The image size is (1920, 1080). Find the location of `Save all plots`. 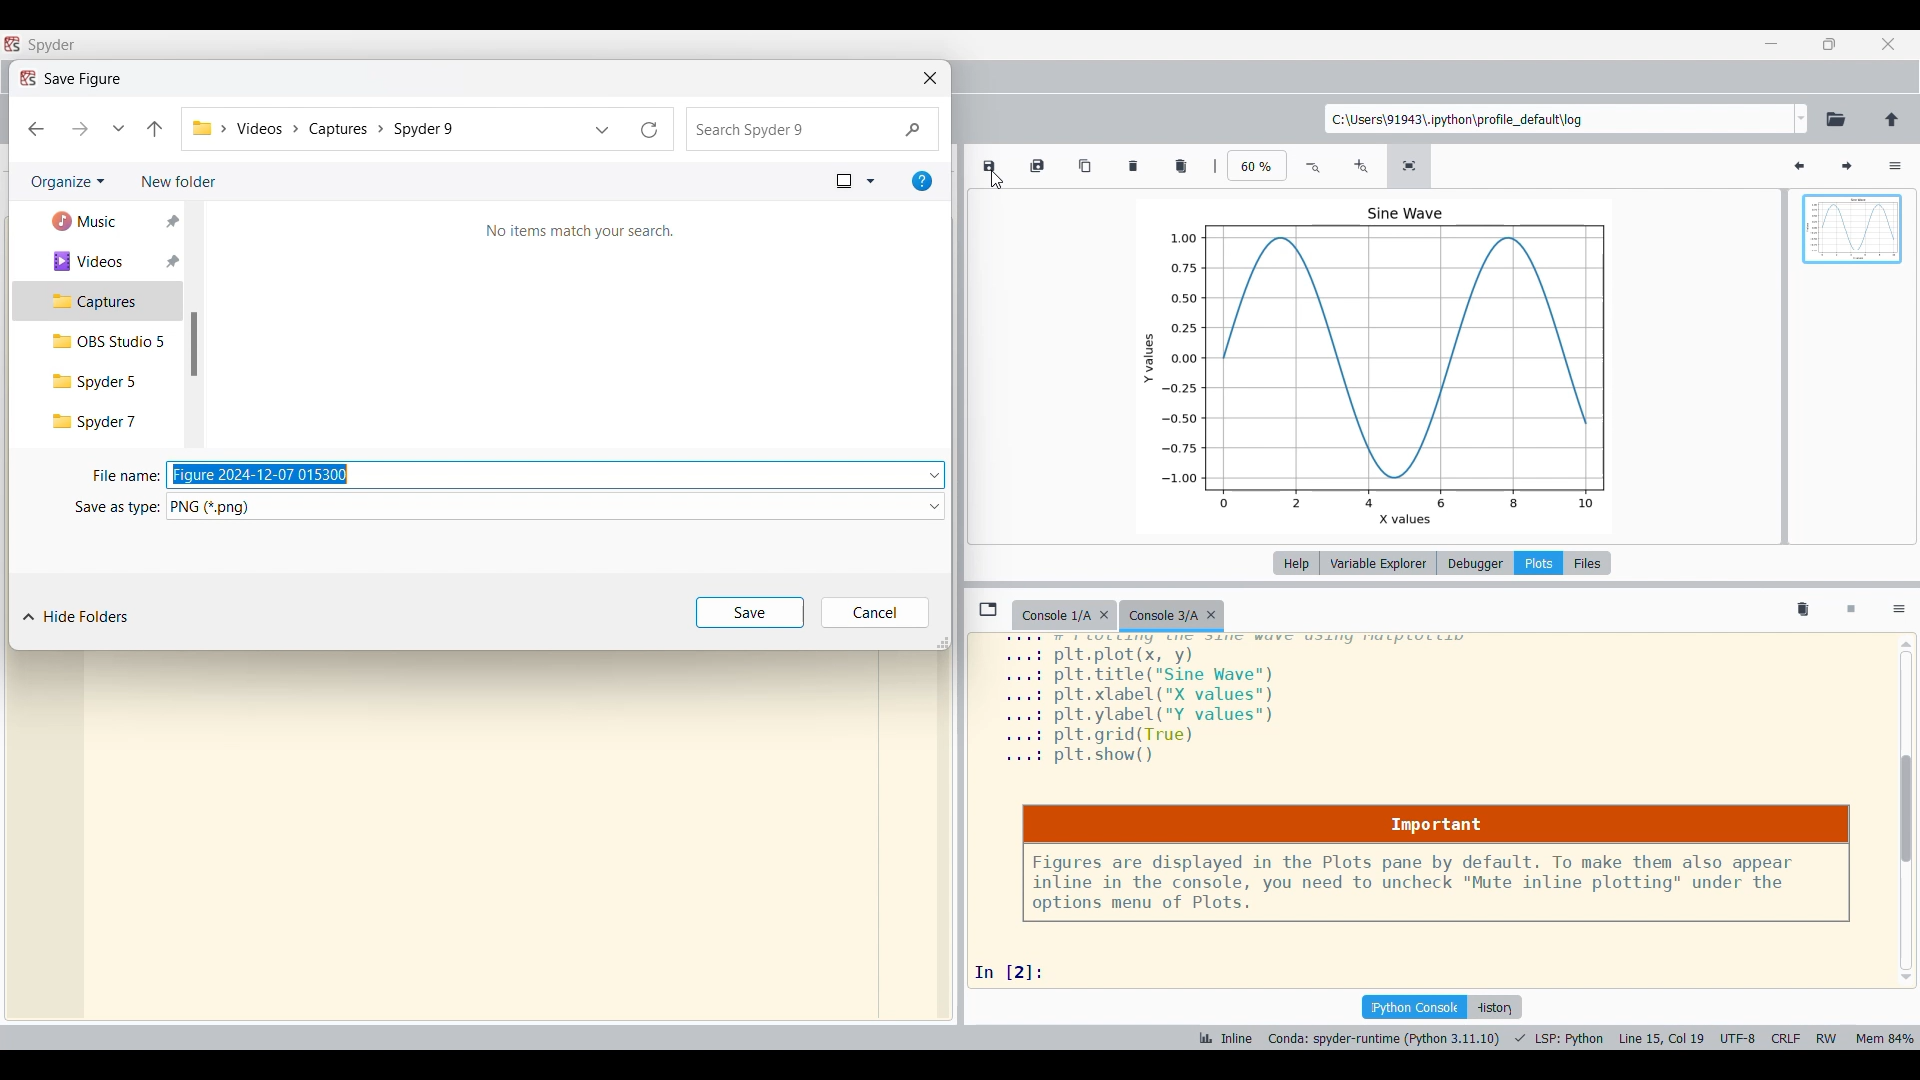

Save all plots is located at coordinates (1037, 165).